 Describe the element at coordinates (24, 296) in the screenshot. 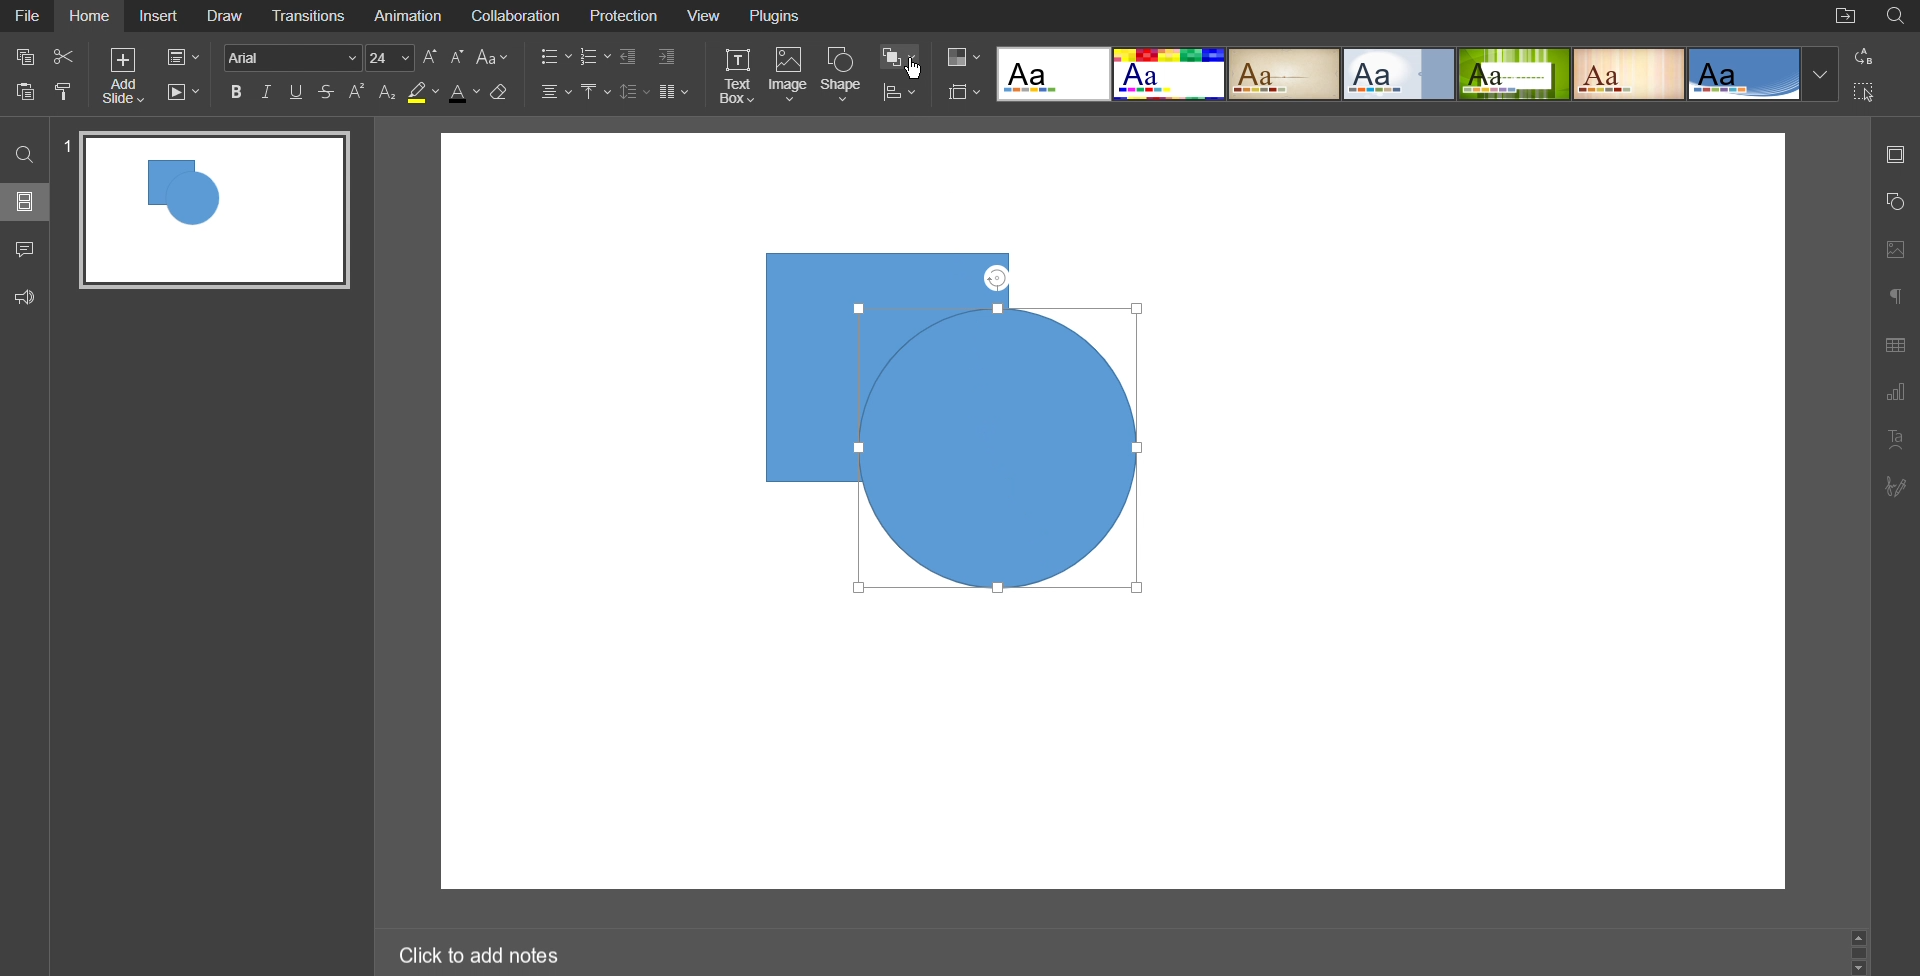

I see `Feedback and Support` at that location.